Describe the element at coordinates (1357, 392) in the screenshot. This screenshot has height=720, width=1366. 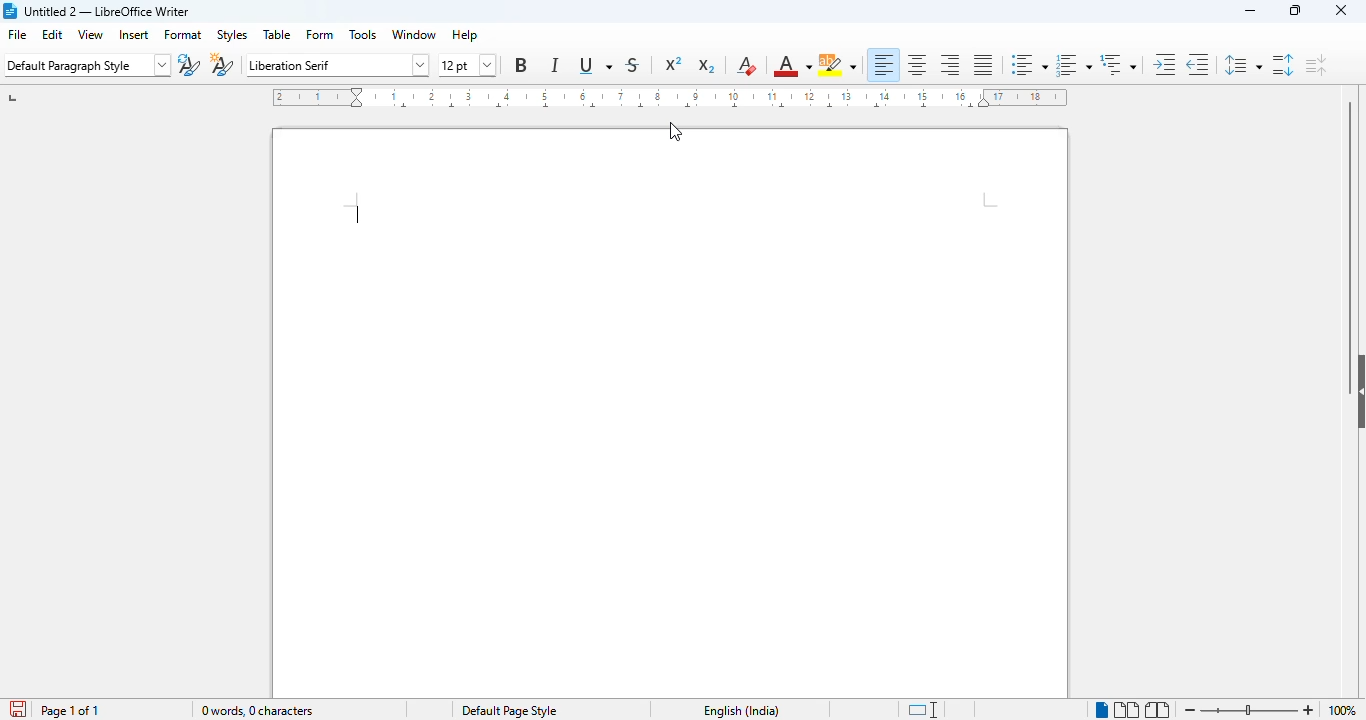
I see `show` at that location.